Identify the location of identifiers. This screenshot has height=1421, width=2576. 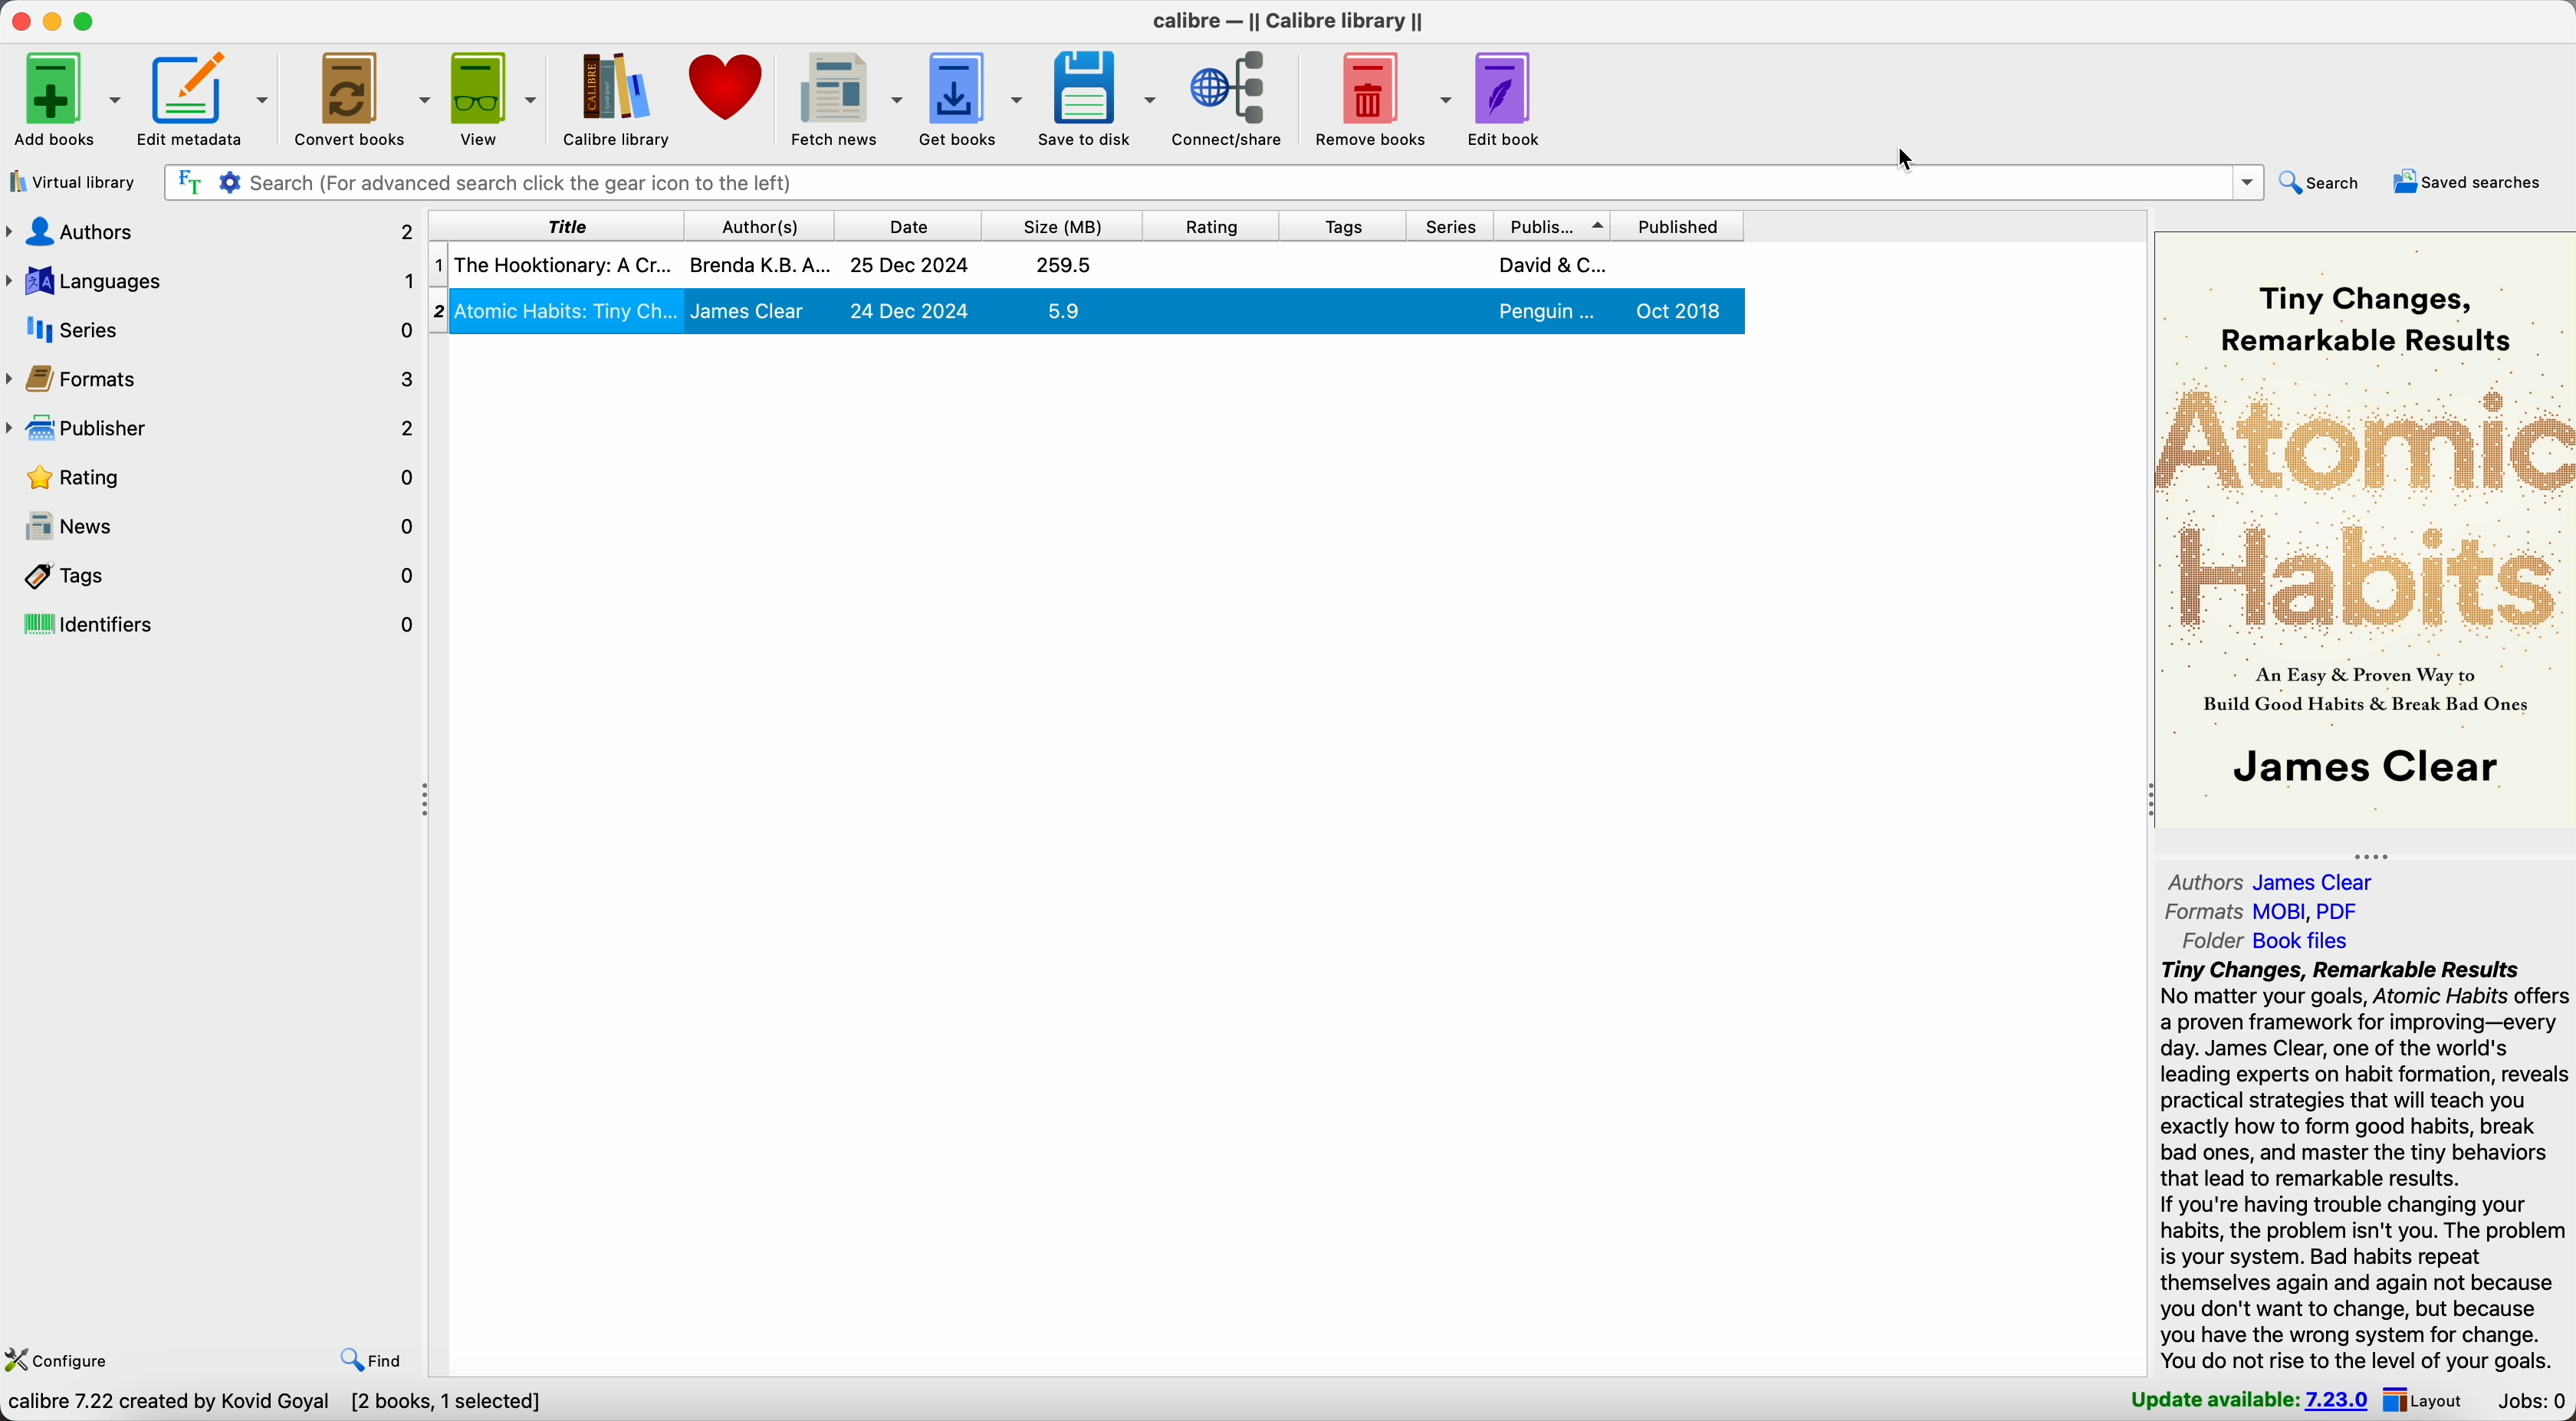
(213, 625).